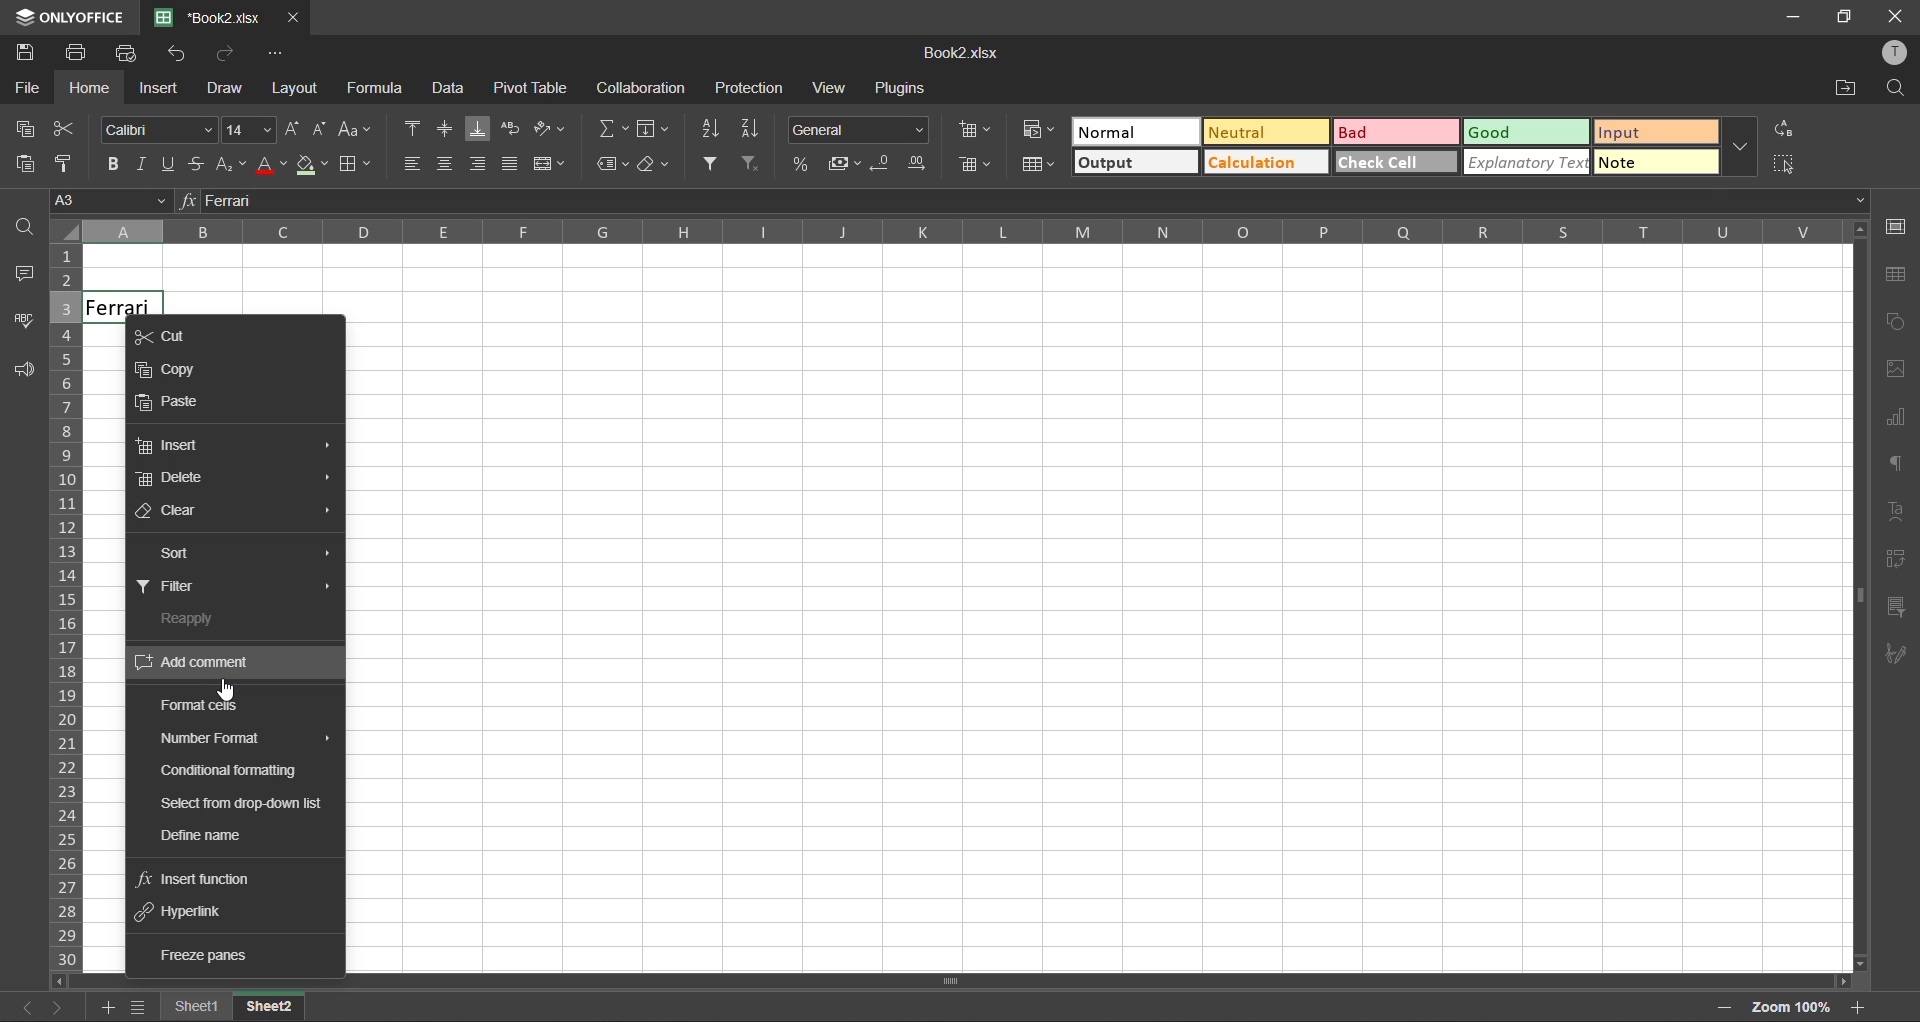 The width and height of the screenshot is (1920, 1022). Describe the element at coordinates (199, 880) in the screenshot. I see `insert function` at that location.